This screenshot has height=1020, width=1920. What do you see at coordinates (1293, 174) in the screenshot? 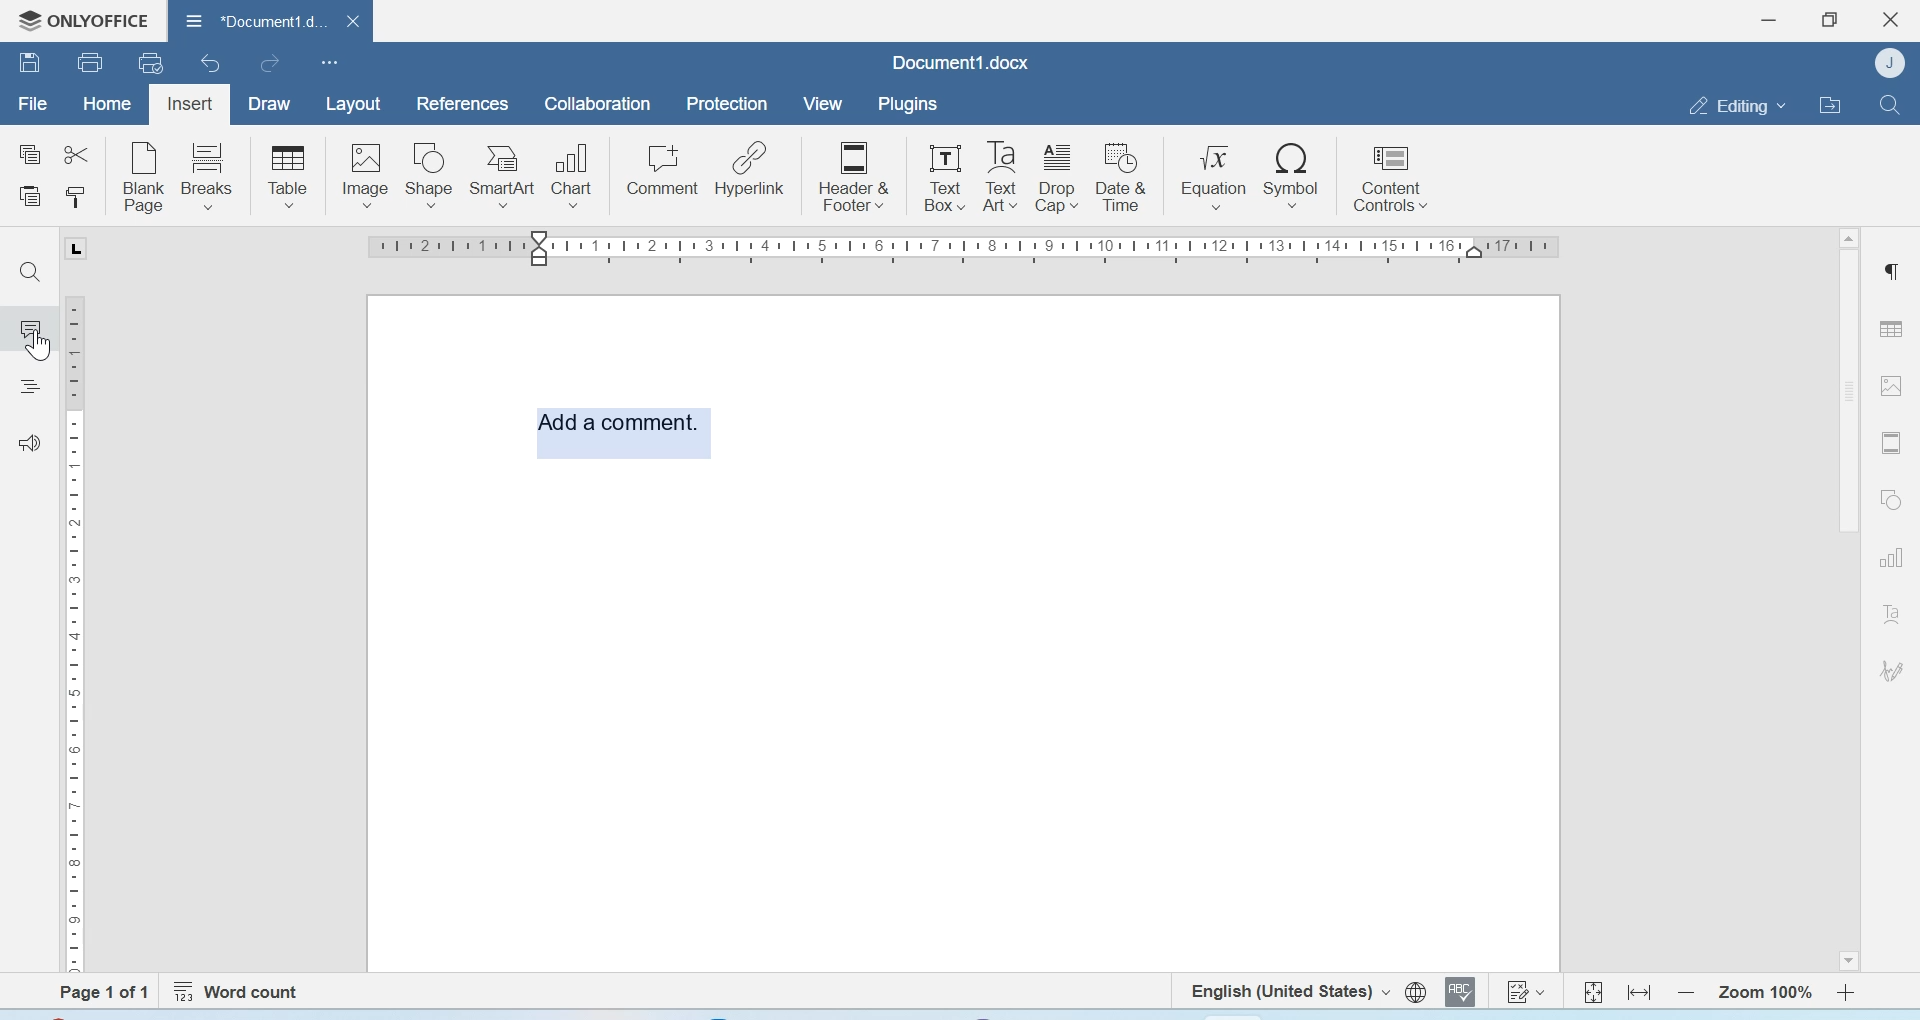
I see `Symbol` at bounding box center [1293, 174].